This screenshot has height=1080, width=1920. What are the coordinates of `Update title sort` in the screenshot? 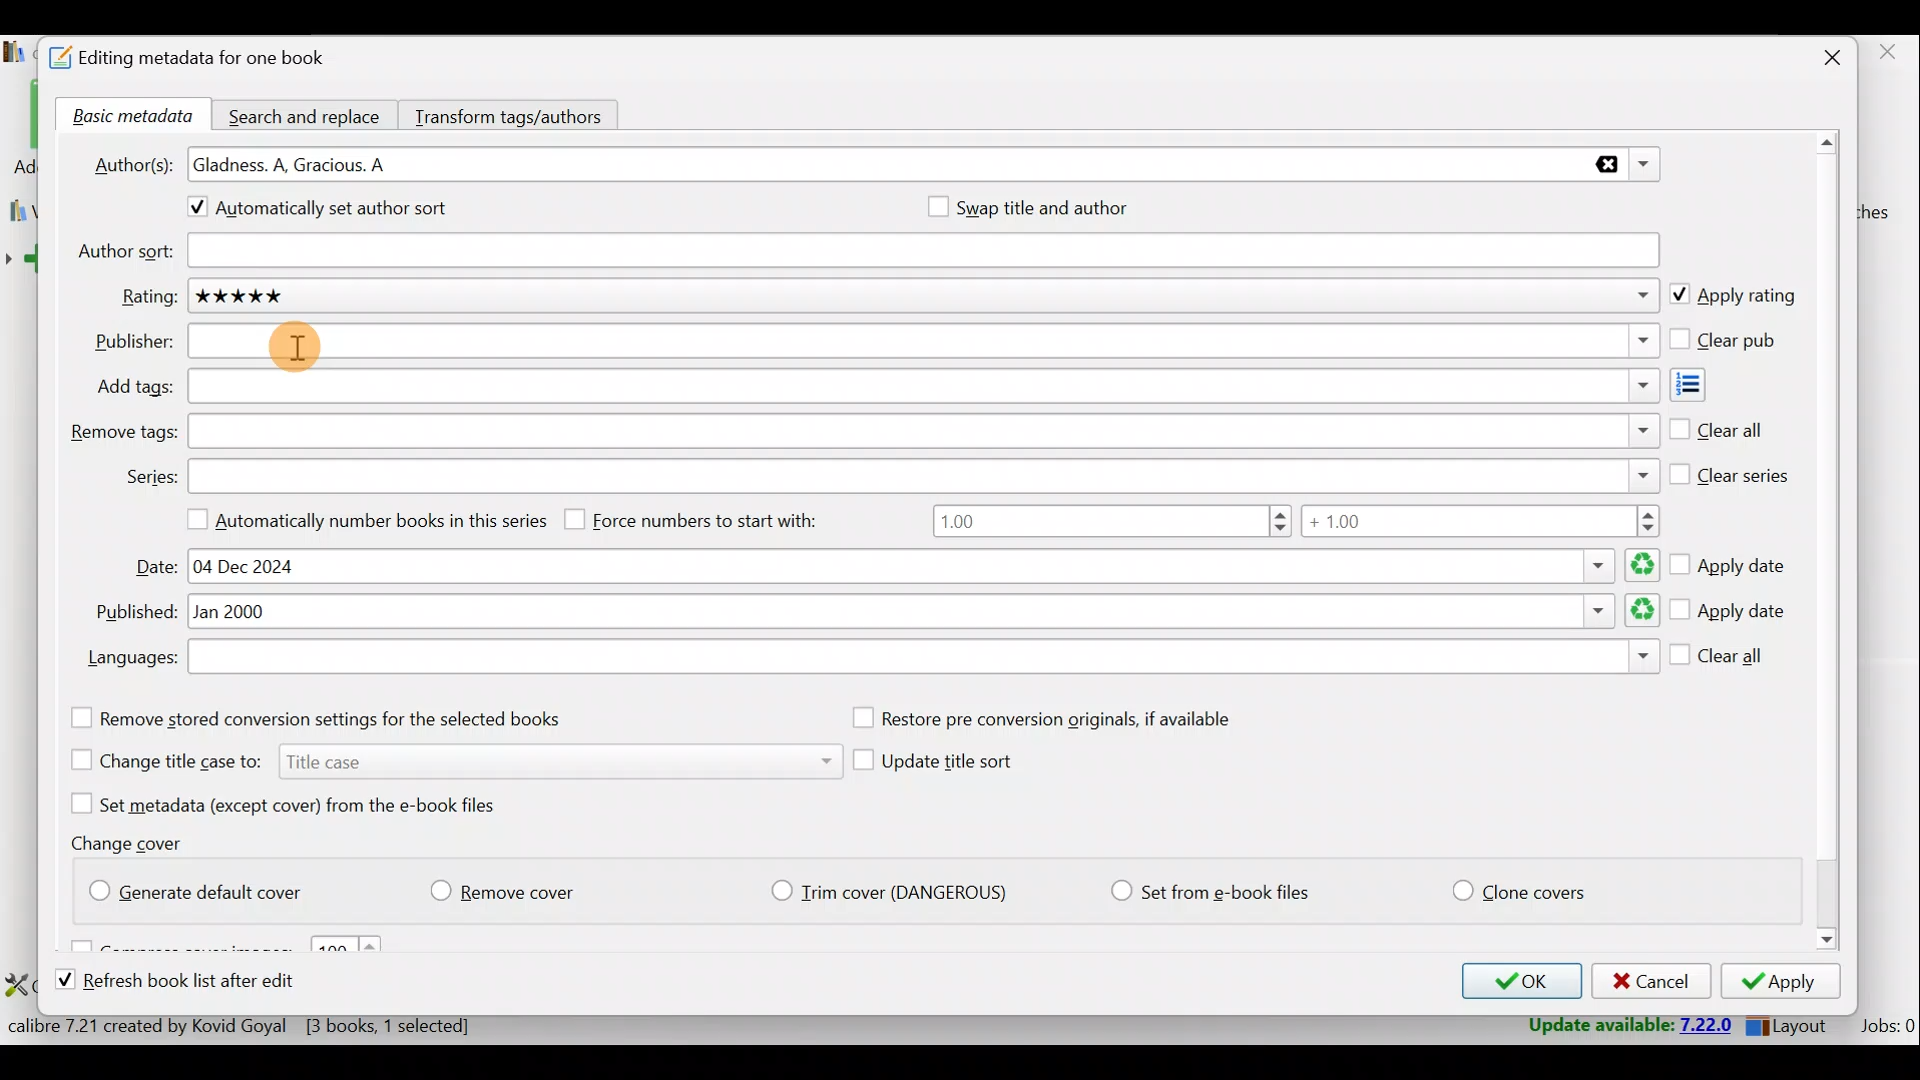 It's located at (952, 765).